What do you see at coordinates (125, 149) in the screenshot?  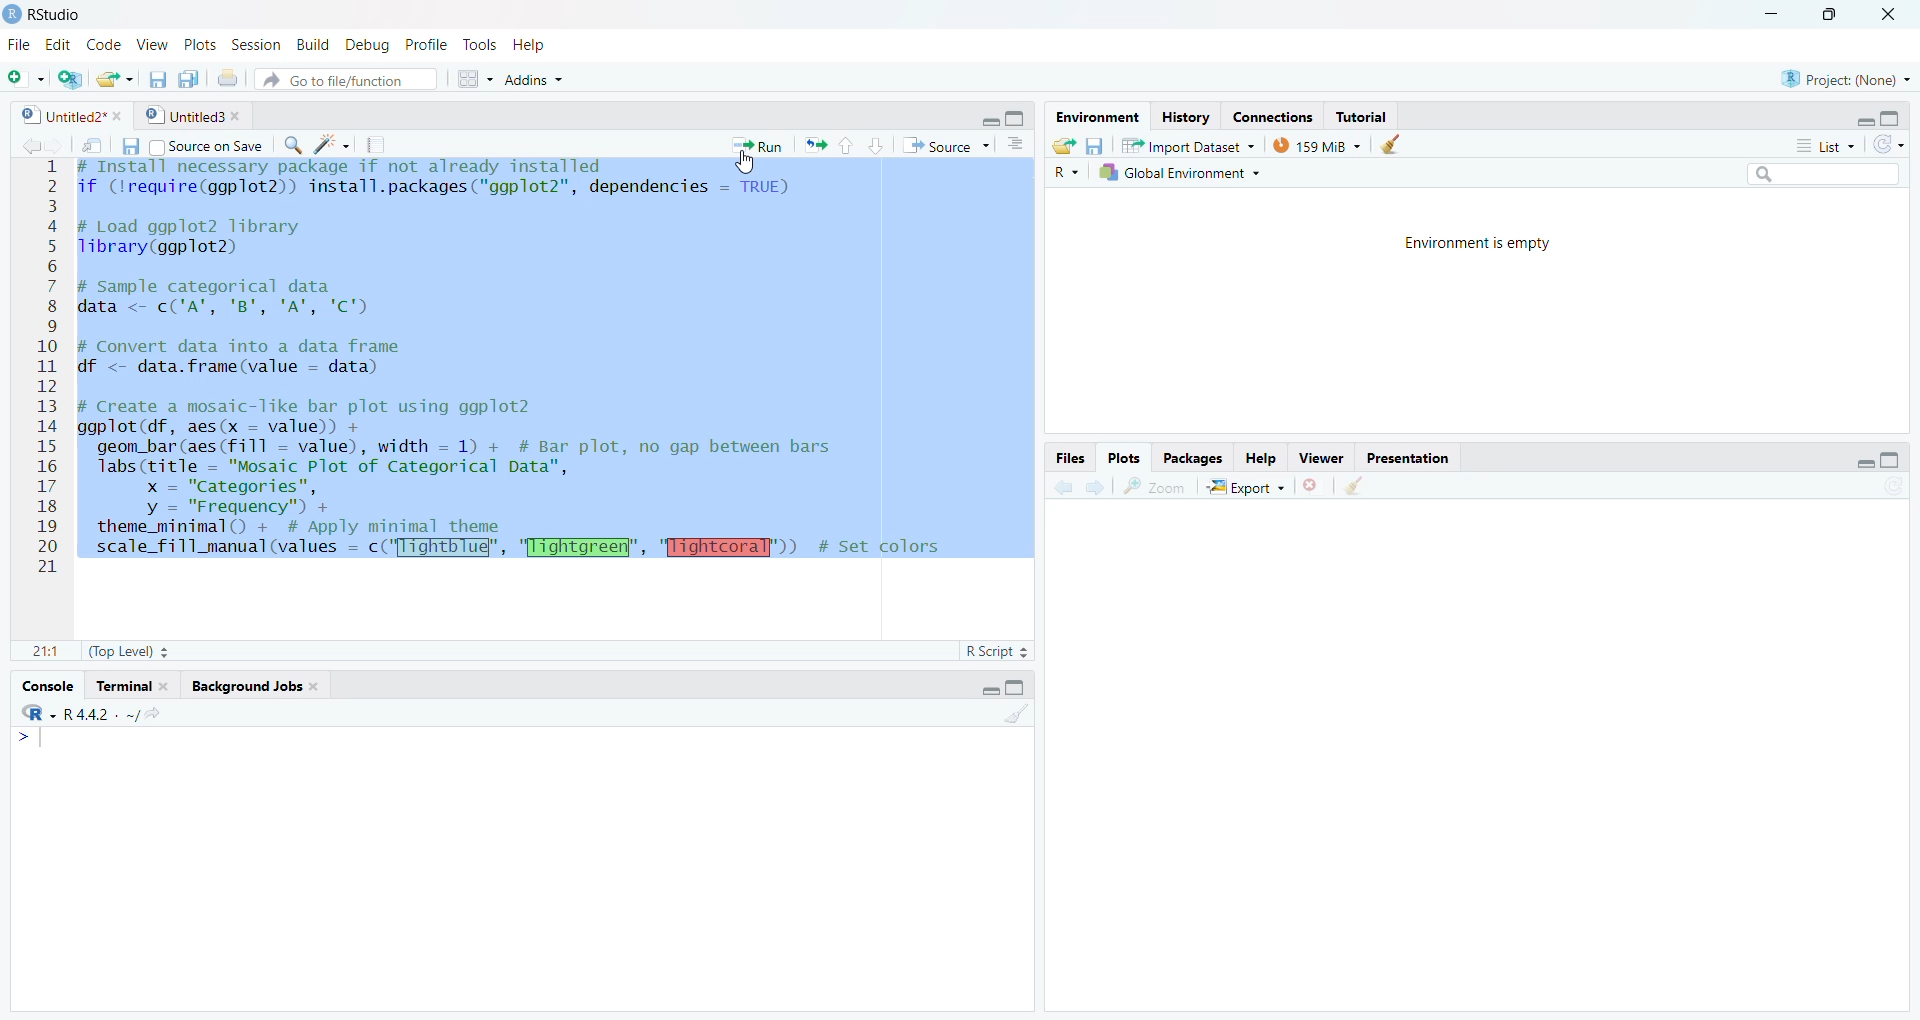 I see `Save` at bounding box center [125, 149].